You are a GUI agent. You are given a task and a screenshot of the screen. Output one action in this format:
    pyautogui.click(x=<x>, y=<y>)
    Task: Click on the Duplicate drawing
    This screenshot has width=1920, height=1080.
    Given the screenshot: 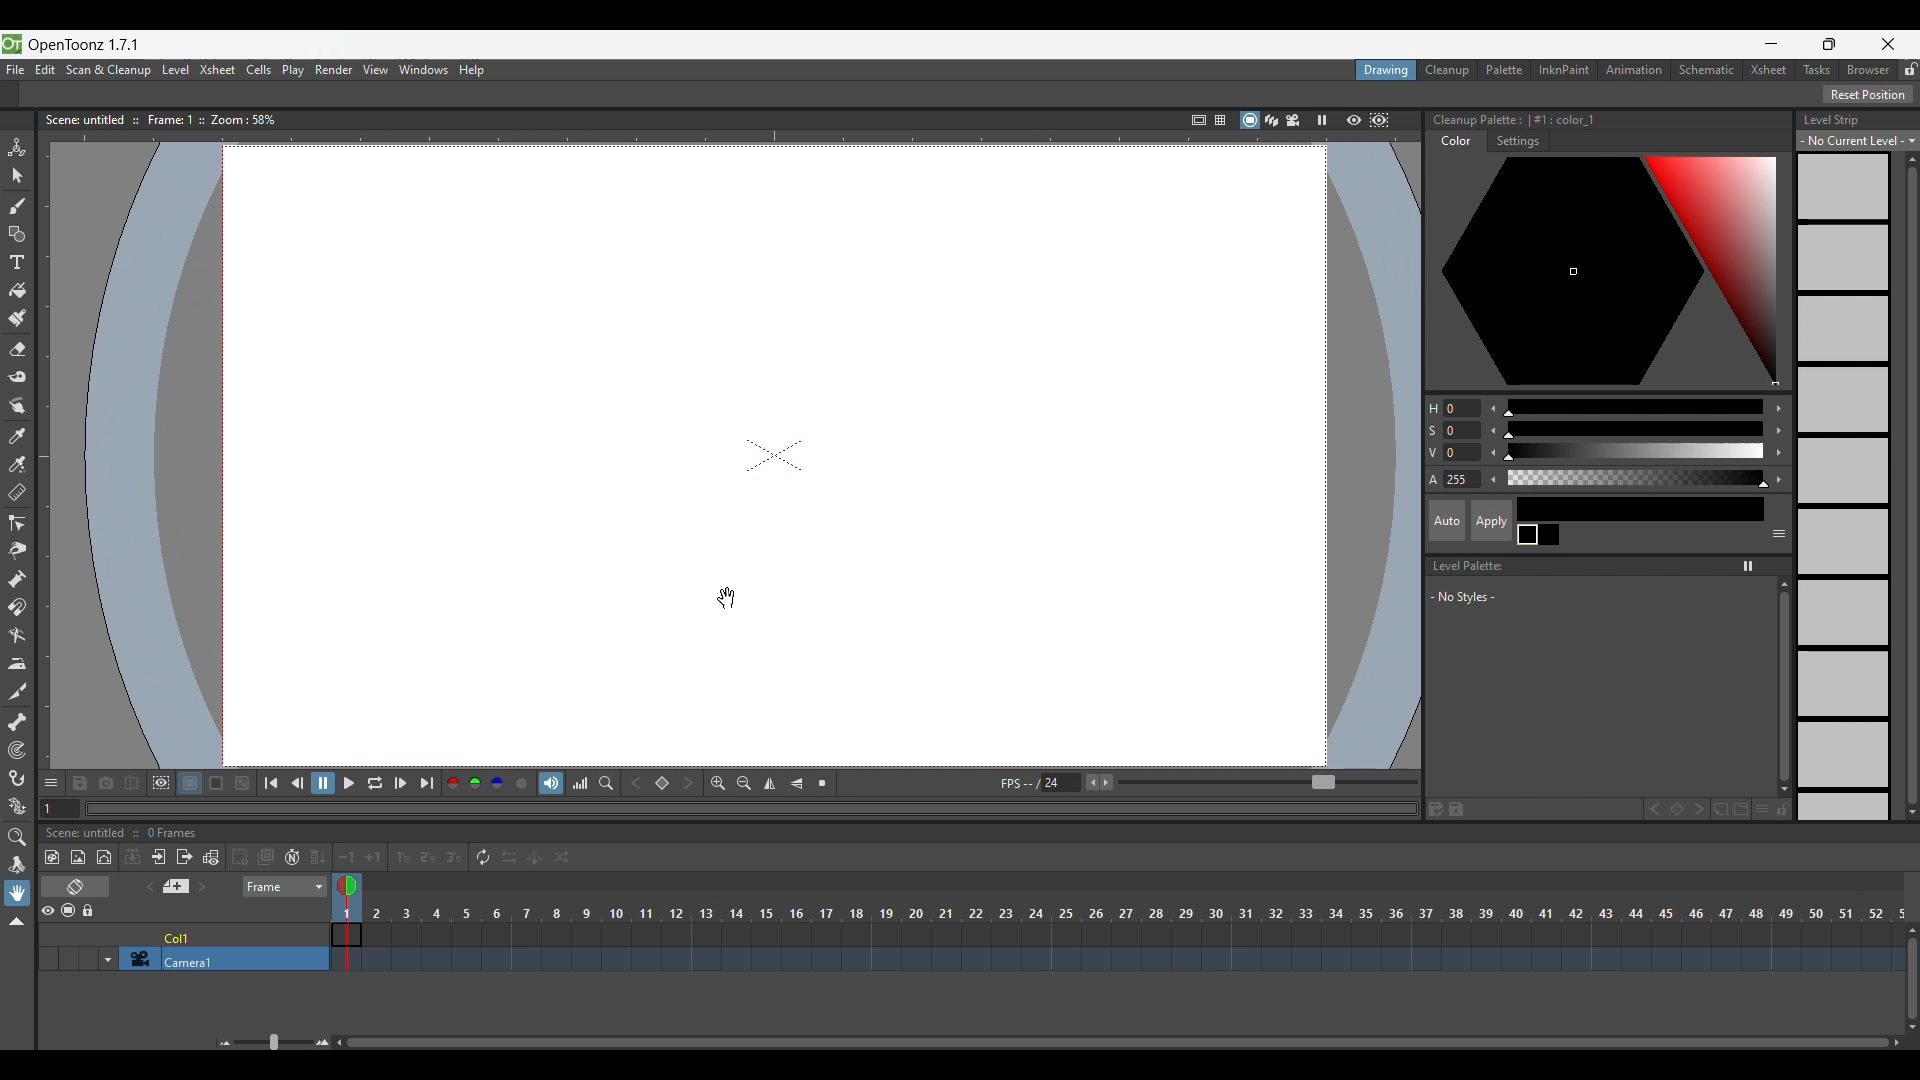 What is the action you would take?
    pyautogui.click(x=266, y=857)
    